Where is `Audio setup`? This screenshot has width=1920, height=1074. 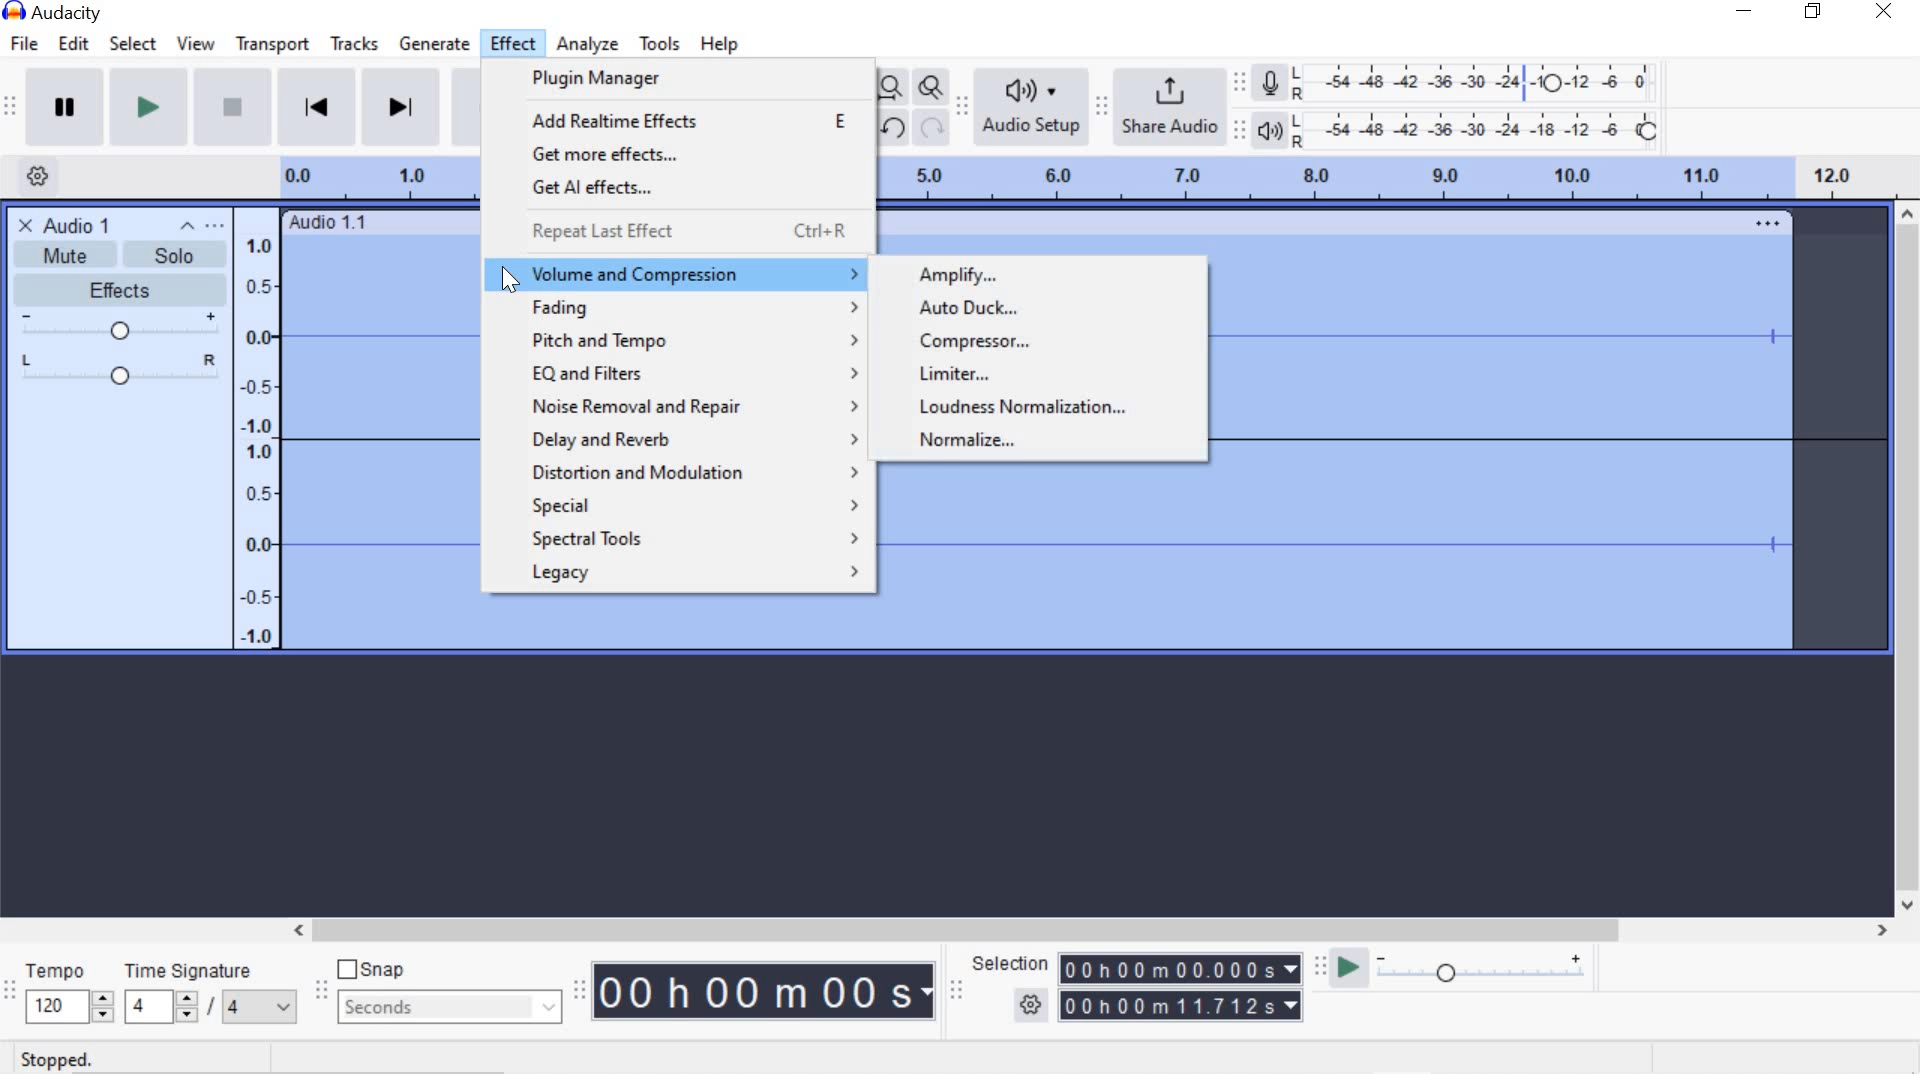 Audio setup is located at coordinates (1031, 107).